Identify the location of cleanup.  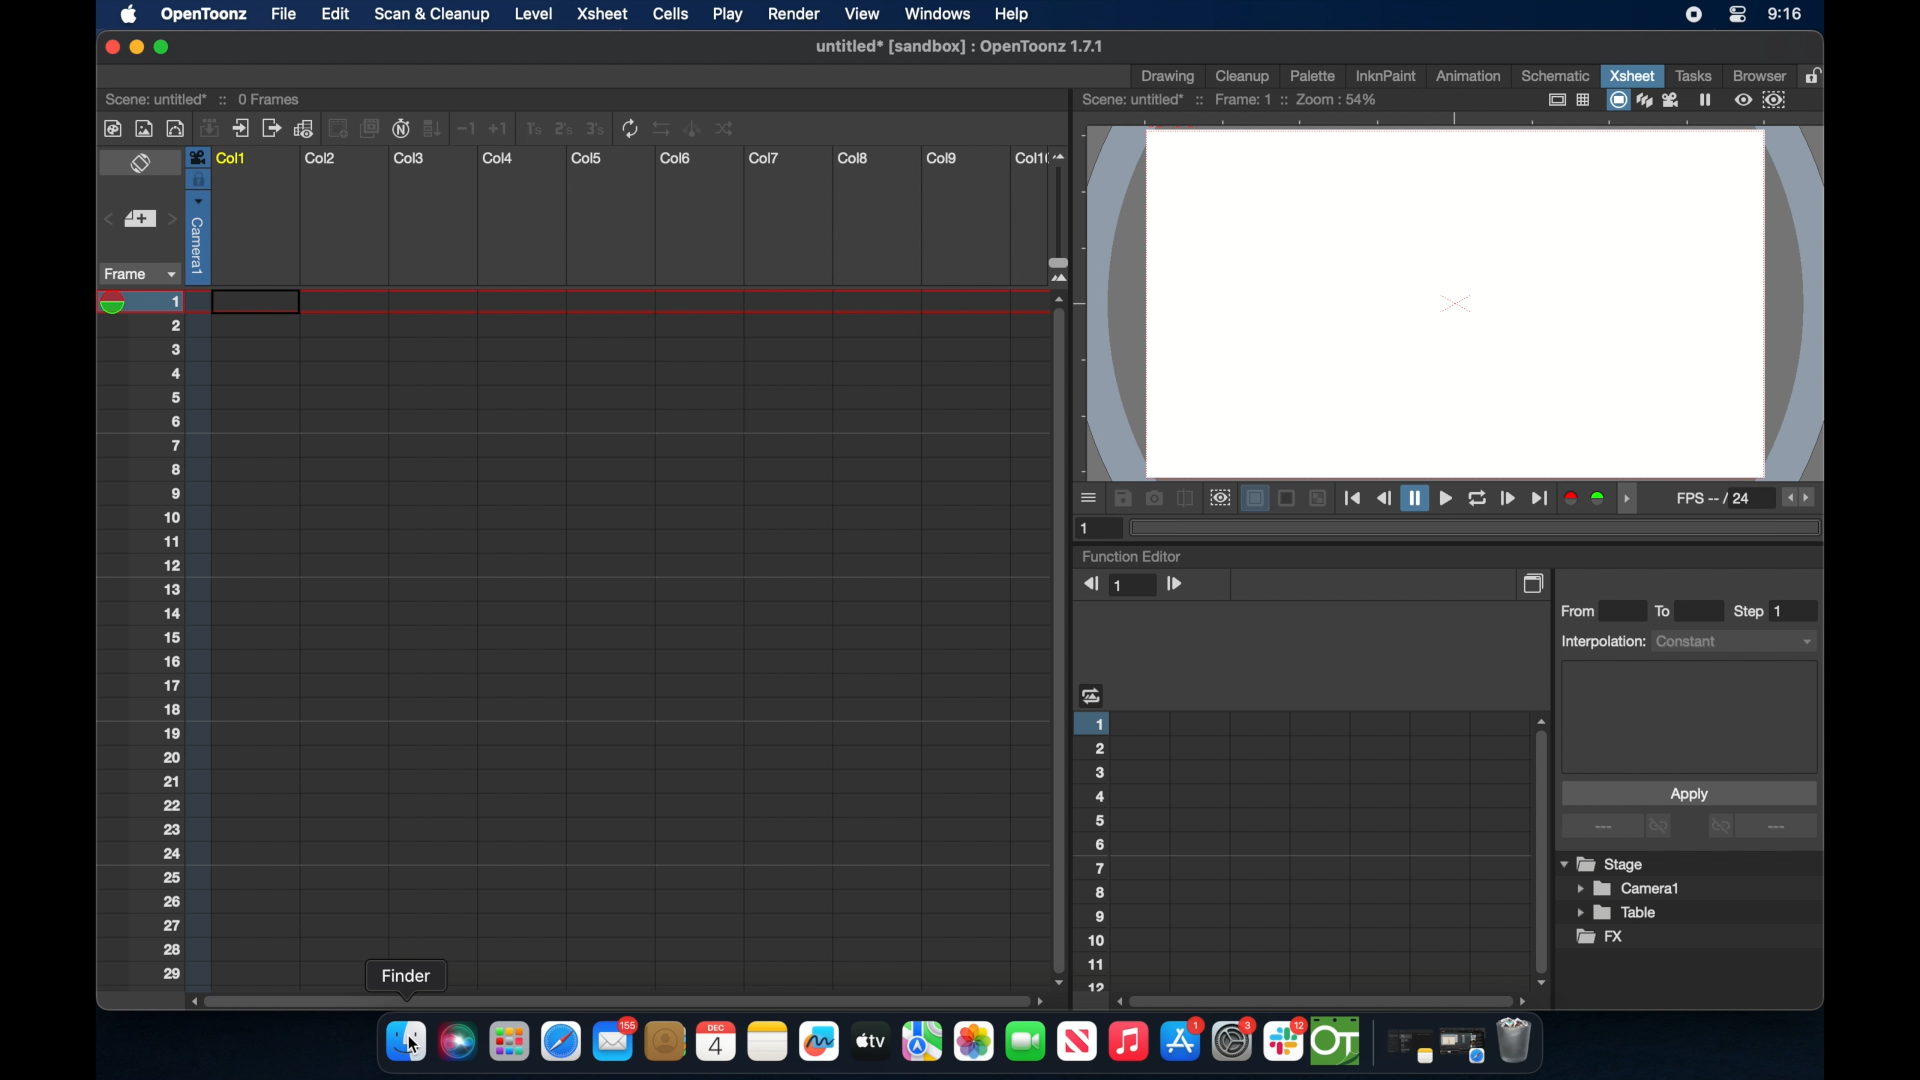
(1243, 74).